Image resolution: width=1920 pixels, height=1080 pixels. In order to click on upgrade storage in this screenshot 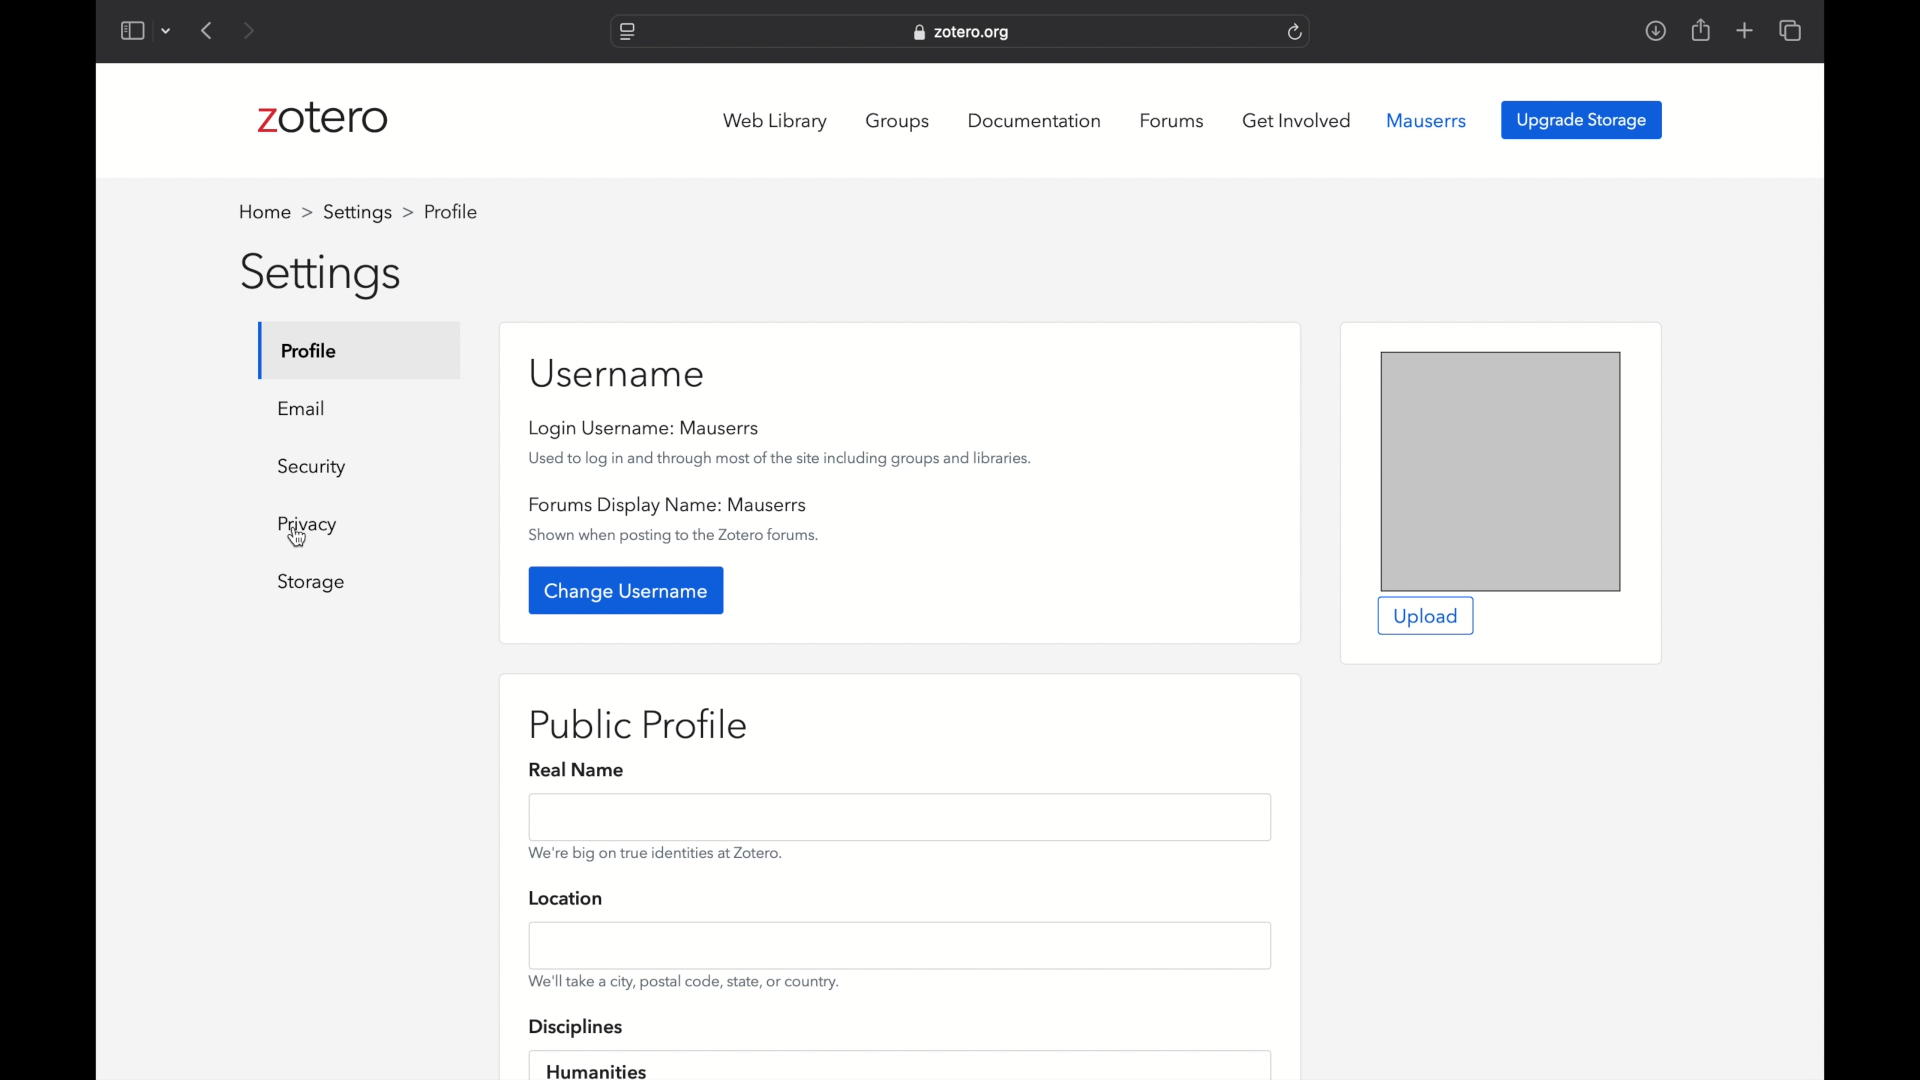, I will do `click(1583, 120)`.